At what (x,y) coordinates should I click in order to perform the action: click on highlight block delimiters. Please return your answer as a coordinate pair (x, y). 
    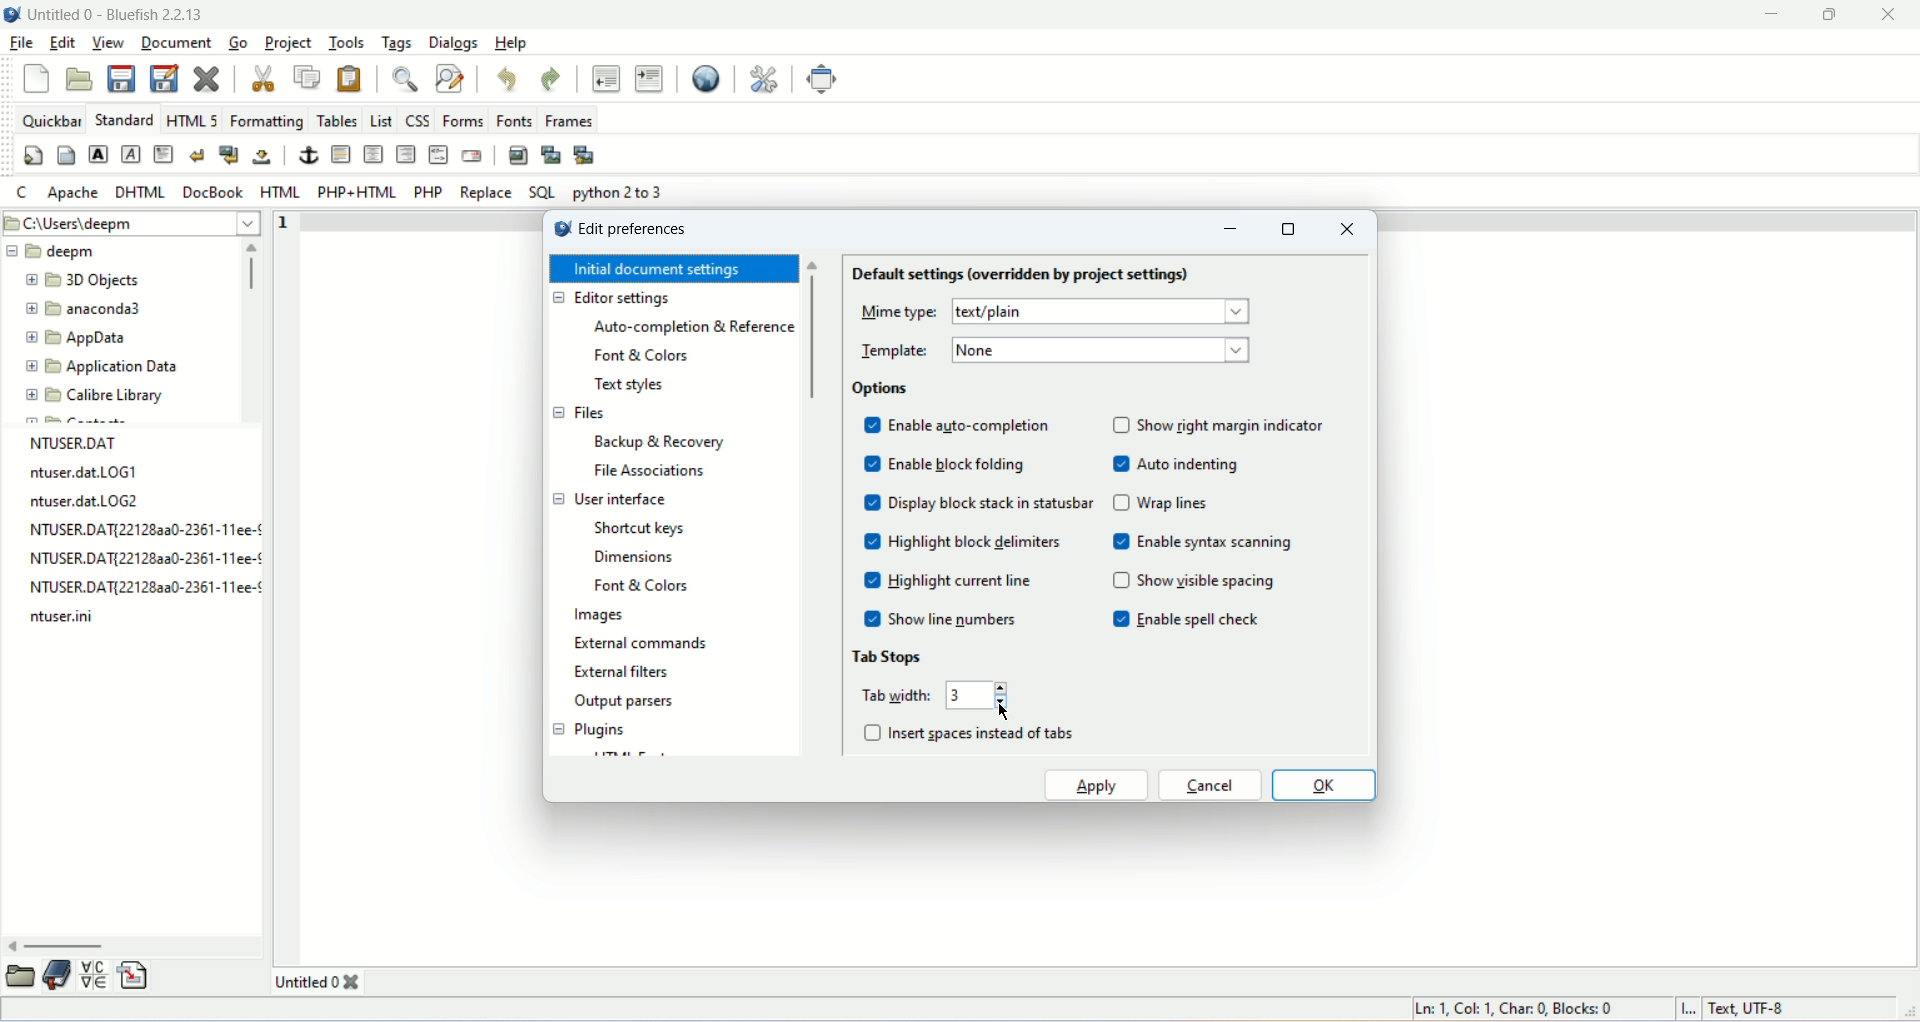
    Looking at the image, I should click on (977, 544).